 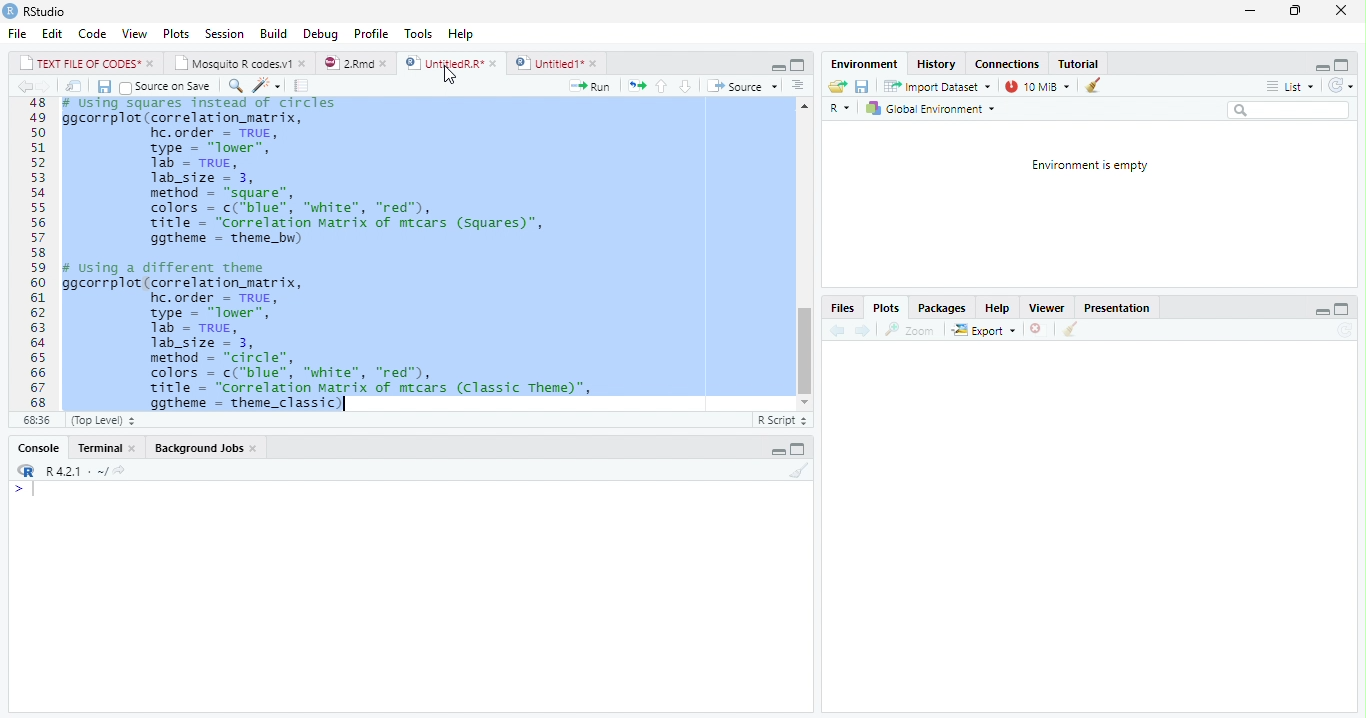 I want to click on Code, so click(x=92, y=35).